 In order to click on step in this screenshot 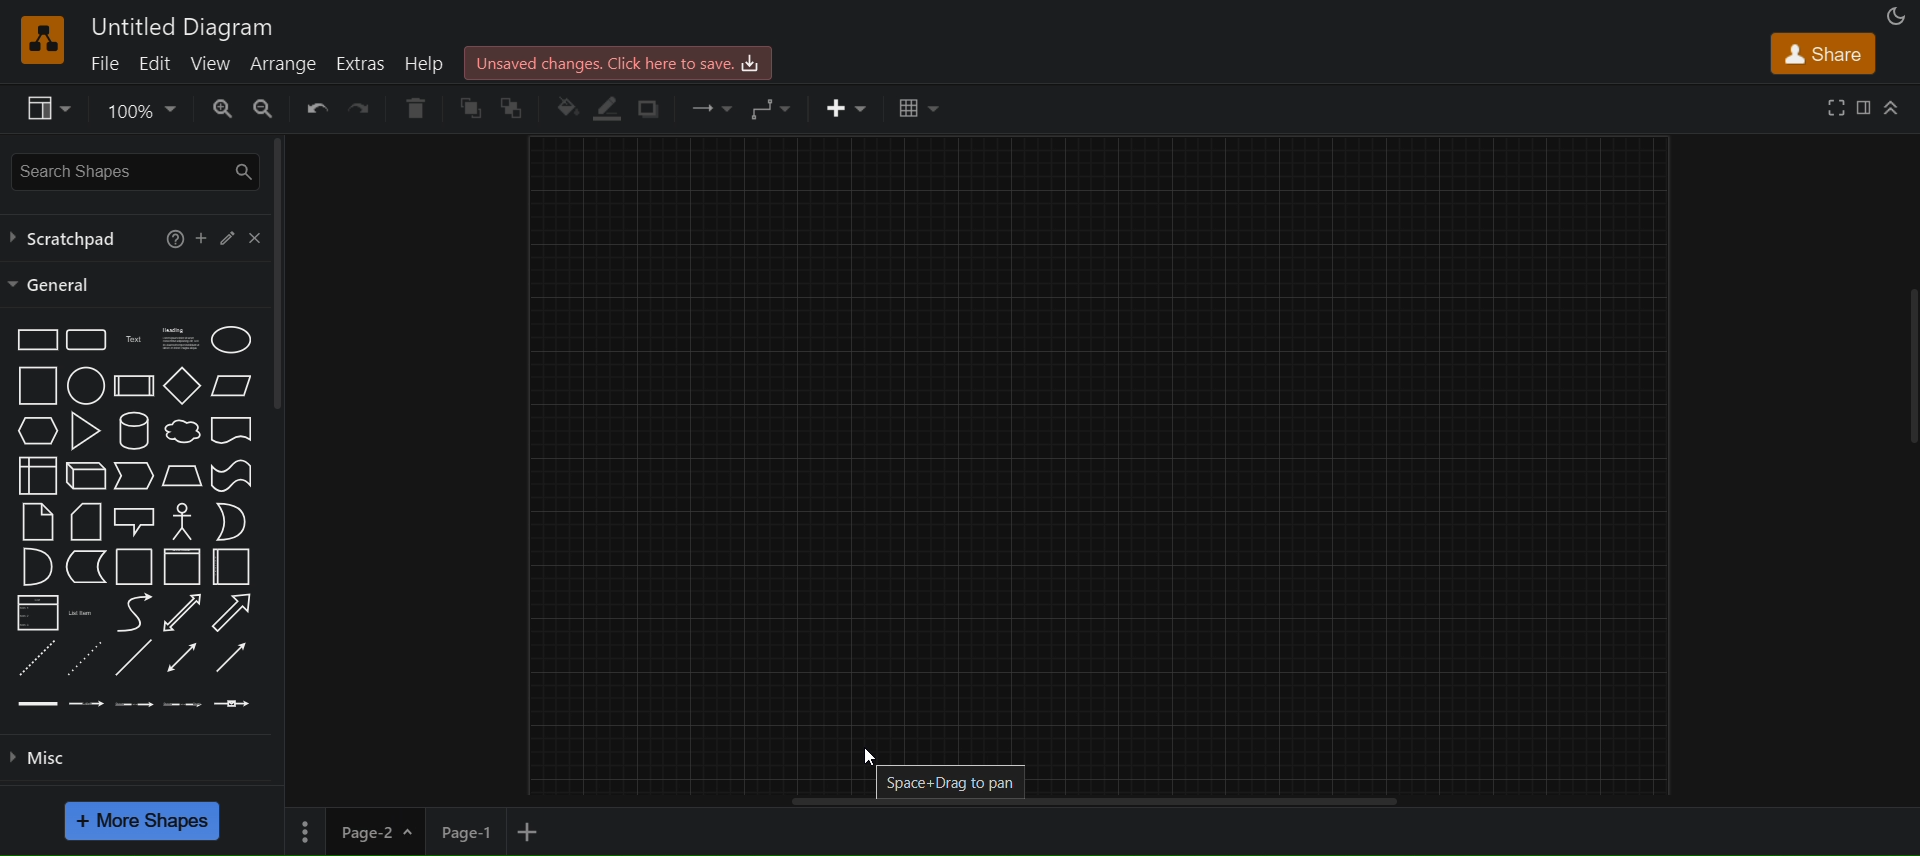, I will do `click(134, 477)`.